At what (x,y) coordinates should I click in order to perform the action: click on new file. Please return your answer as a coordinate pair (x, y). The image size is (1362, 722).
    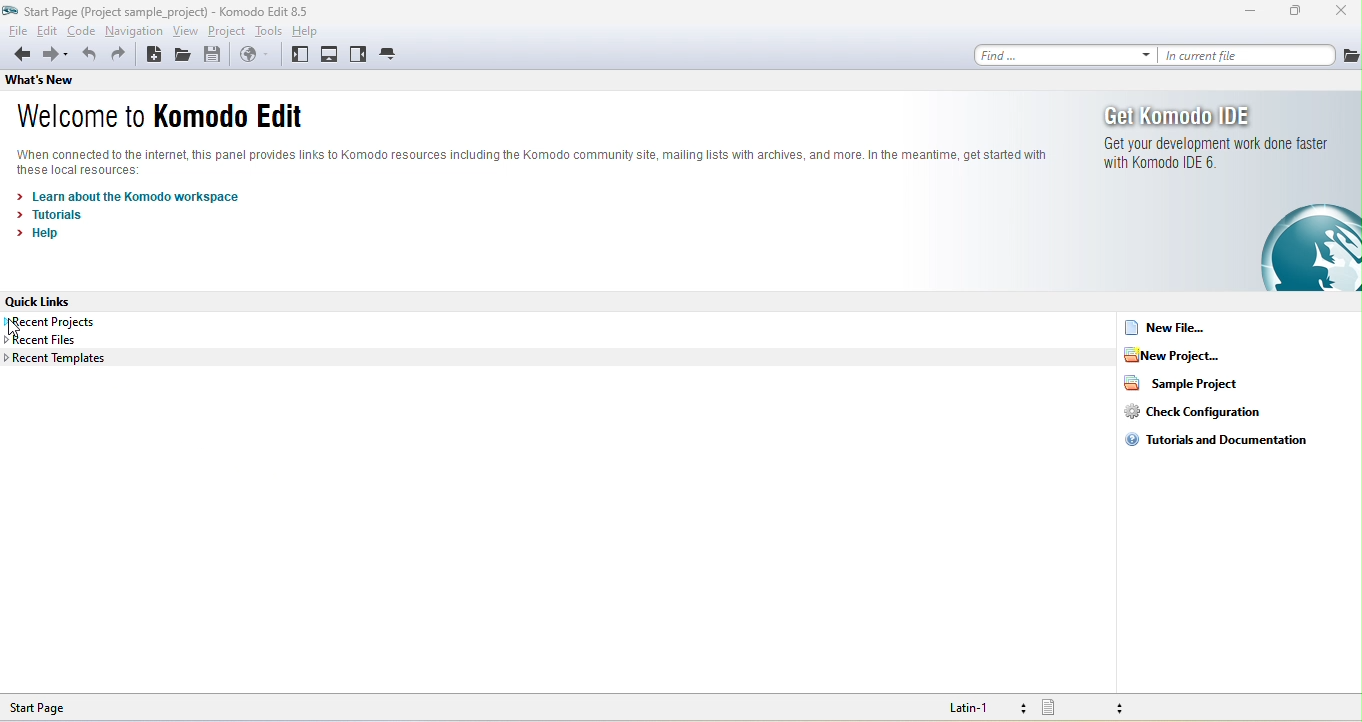
    Looking at the image, I should click on (1174, 329).